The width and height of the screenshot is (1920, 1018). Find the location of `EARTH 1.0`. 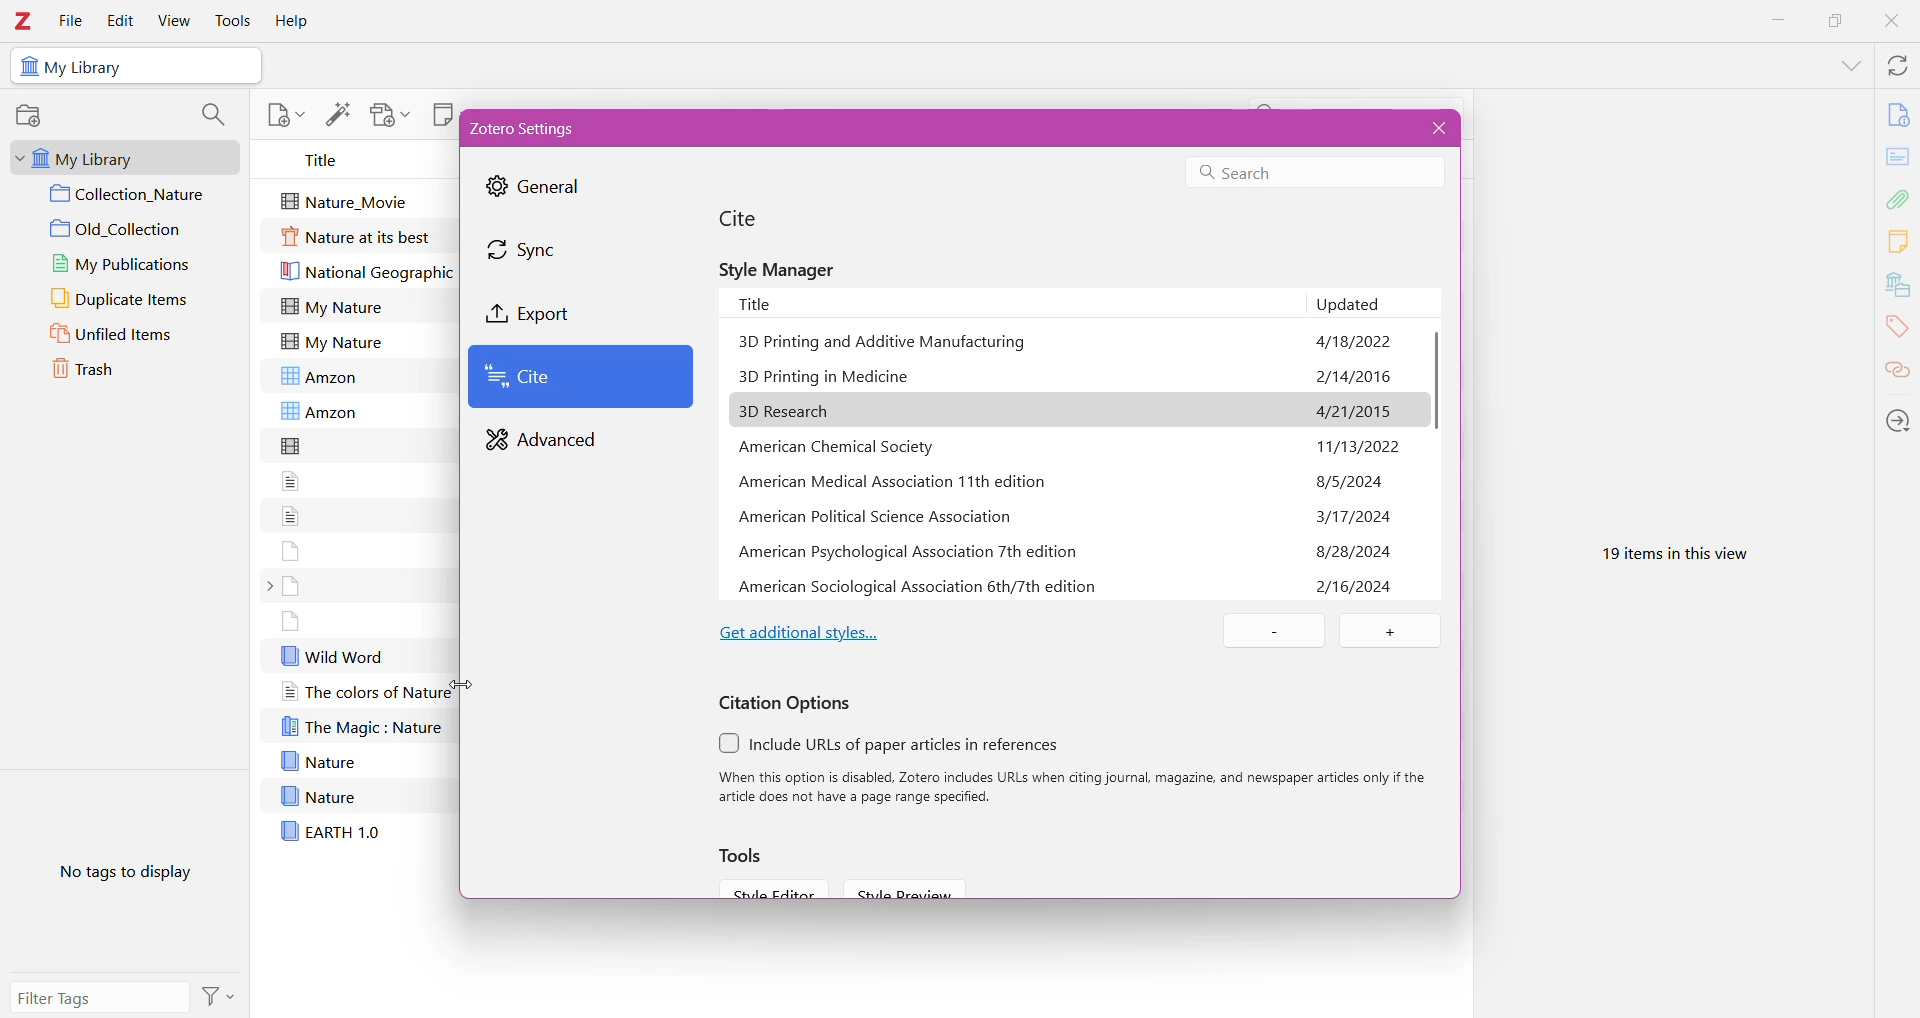

EARTH 1.0 is located at coordinates (330, 830).